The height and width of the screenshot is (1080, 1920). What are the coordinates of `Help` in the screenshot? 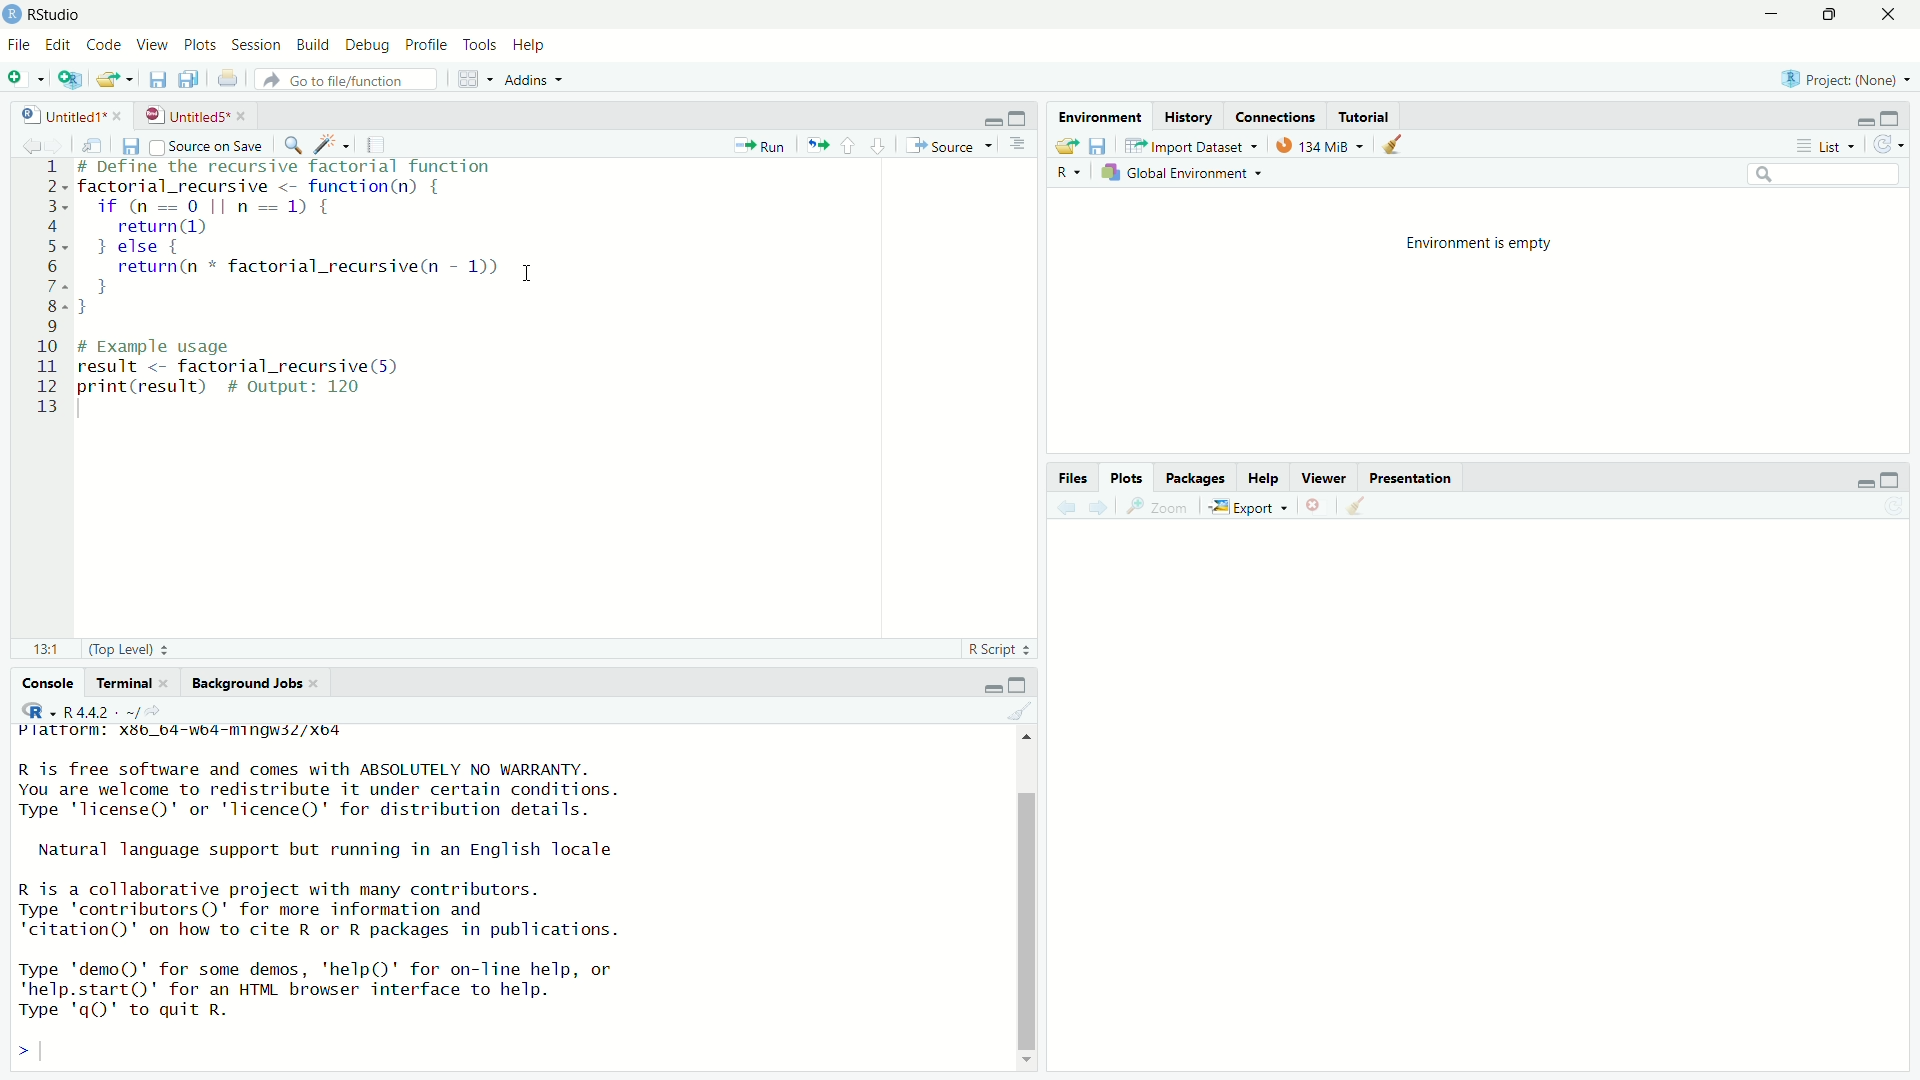 It's located at (1266, 476).